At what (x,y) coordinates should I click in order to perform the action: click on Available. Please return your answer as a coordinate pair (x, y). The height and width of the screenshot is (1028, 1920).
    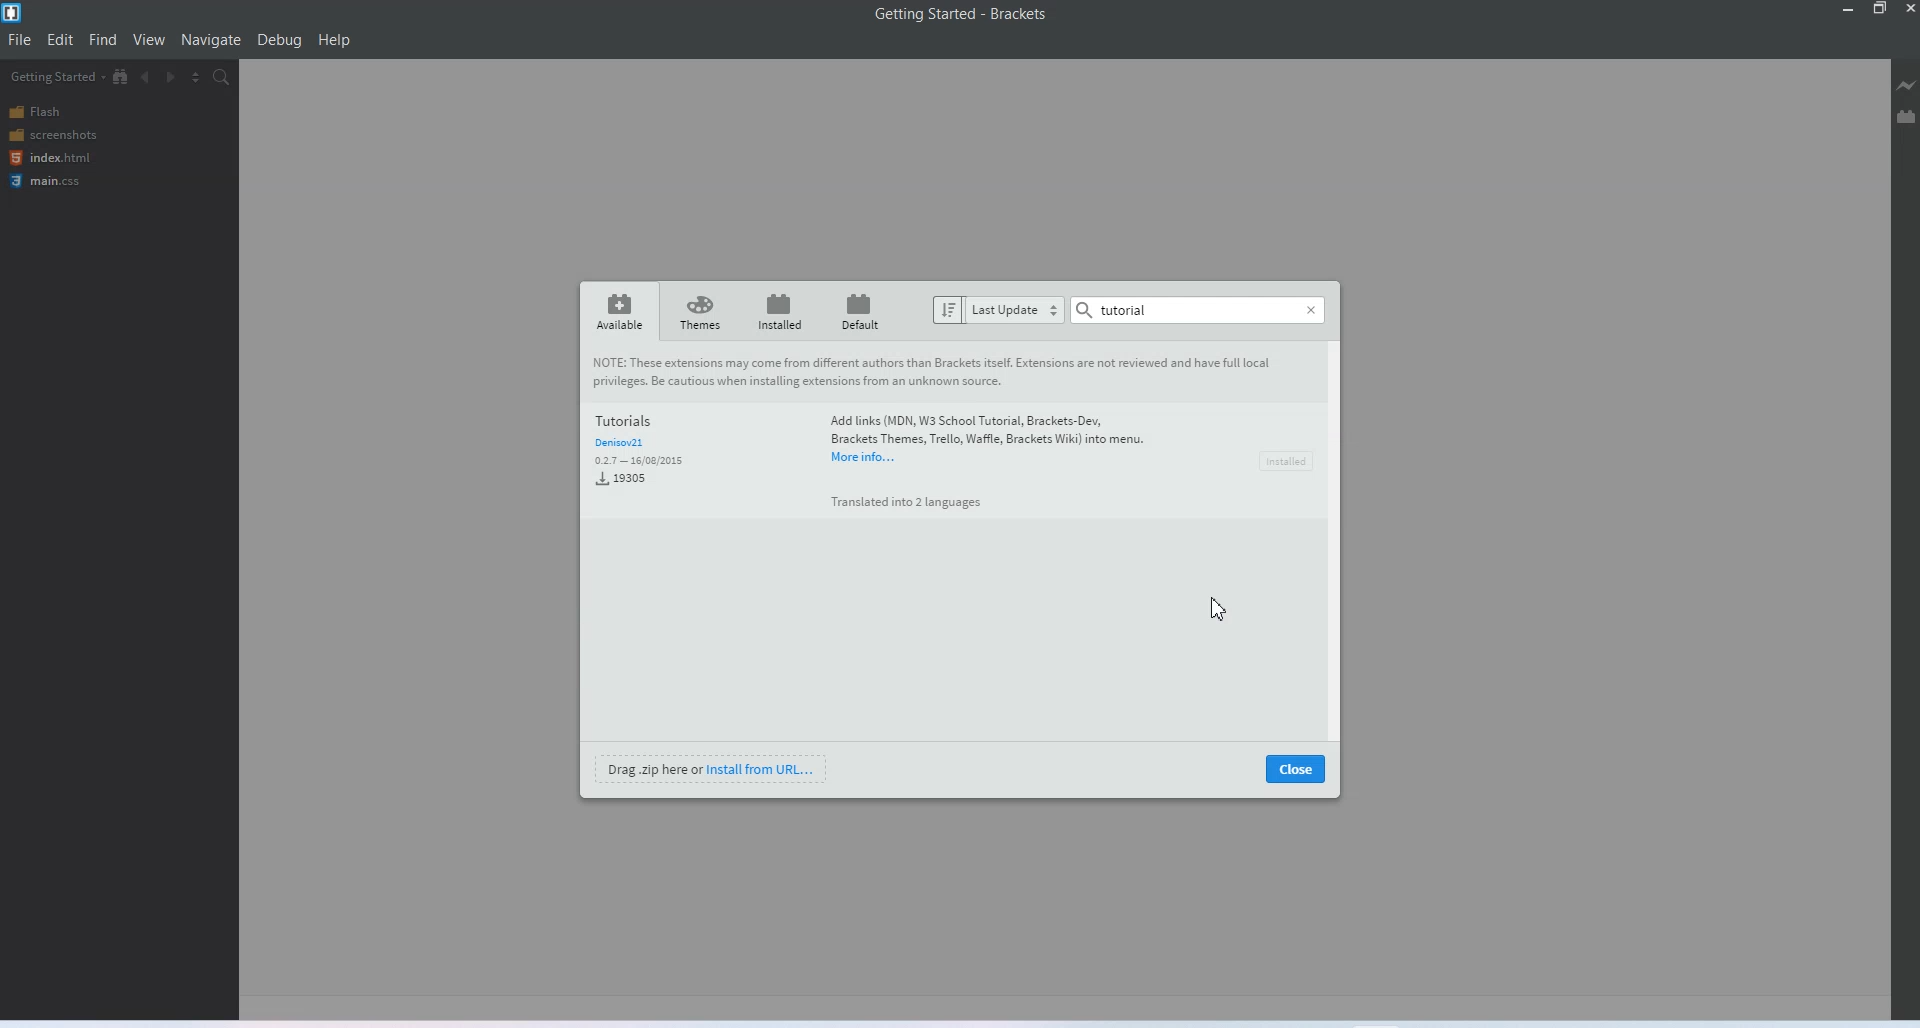
    Looking at the image, I should click on (619, 310).